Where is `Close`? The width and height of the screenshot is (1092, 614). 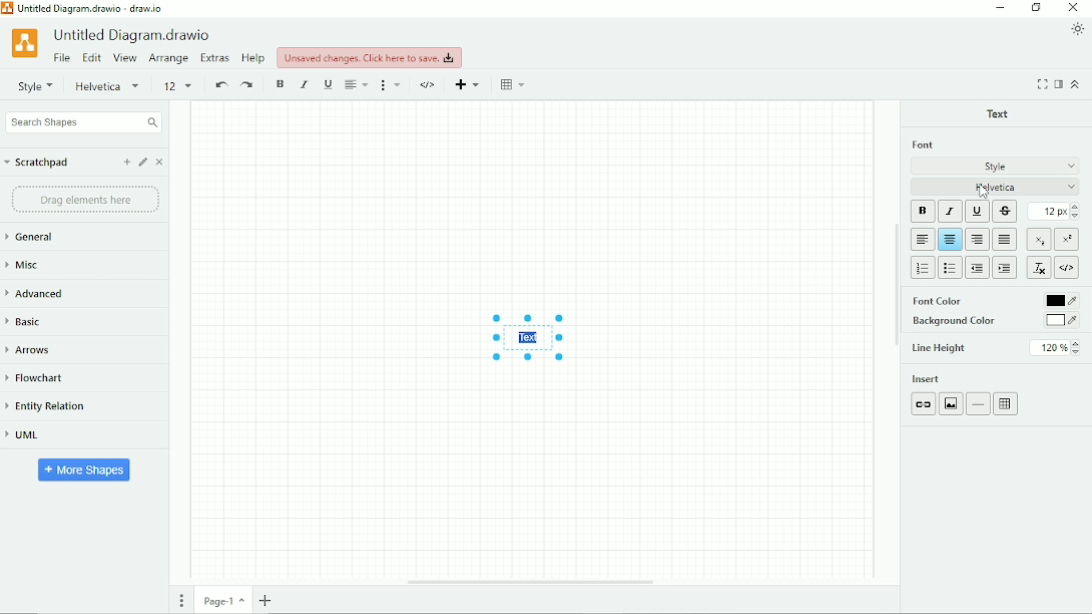
Close is located at coordinates (1074, 7).